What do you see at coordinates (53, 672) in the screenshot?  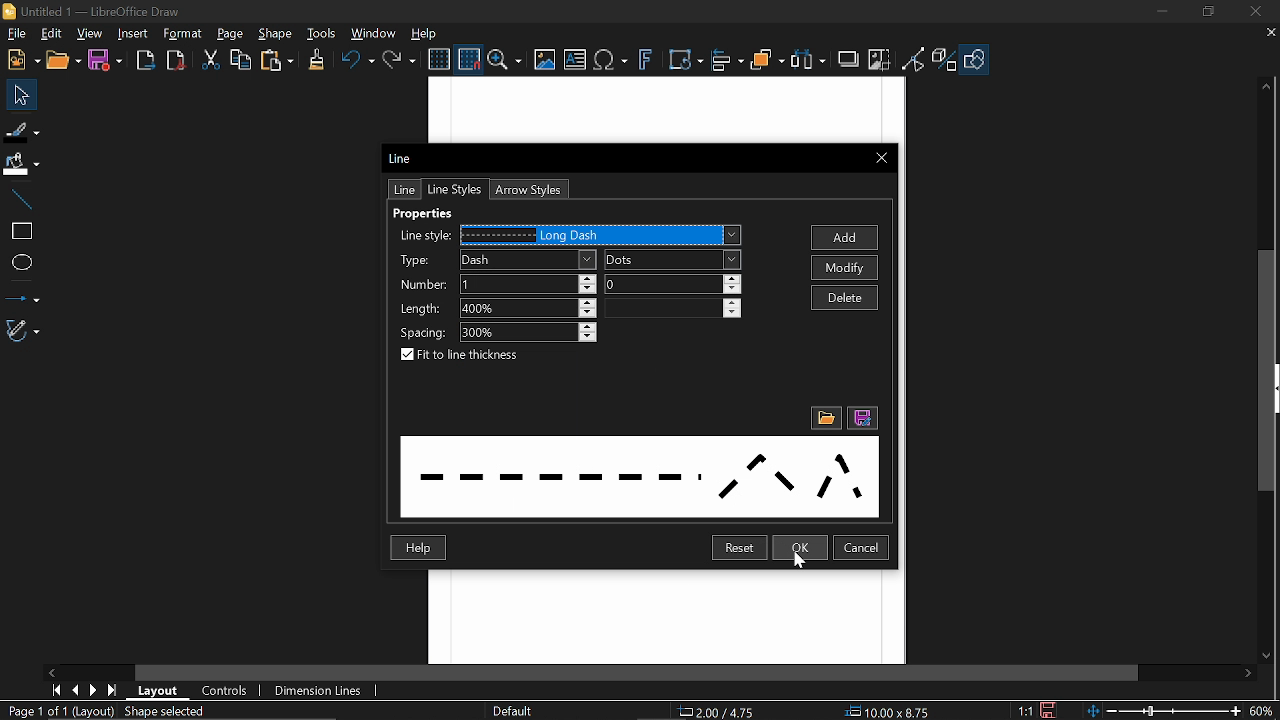 I see `Move right` at bounding box center [53, 672].